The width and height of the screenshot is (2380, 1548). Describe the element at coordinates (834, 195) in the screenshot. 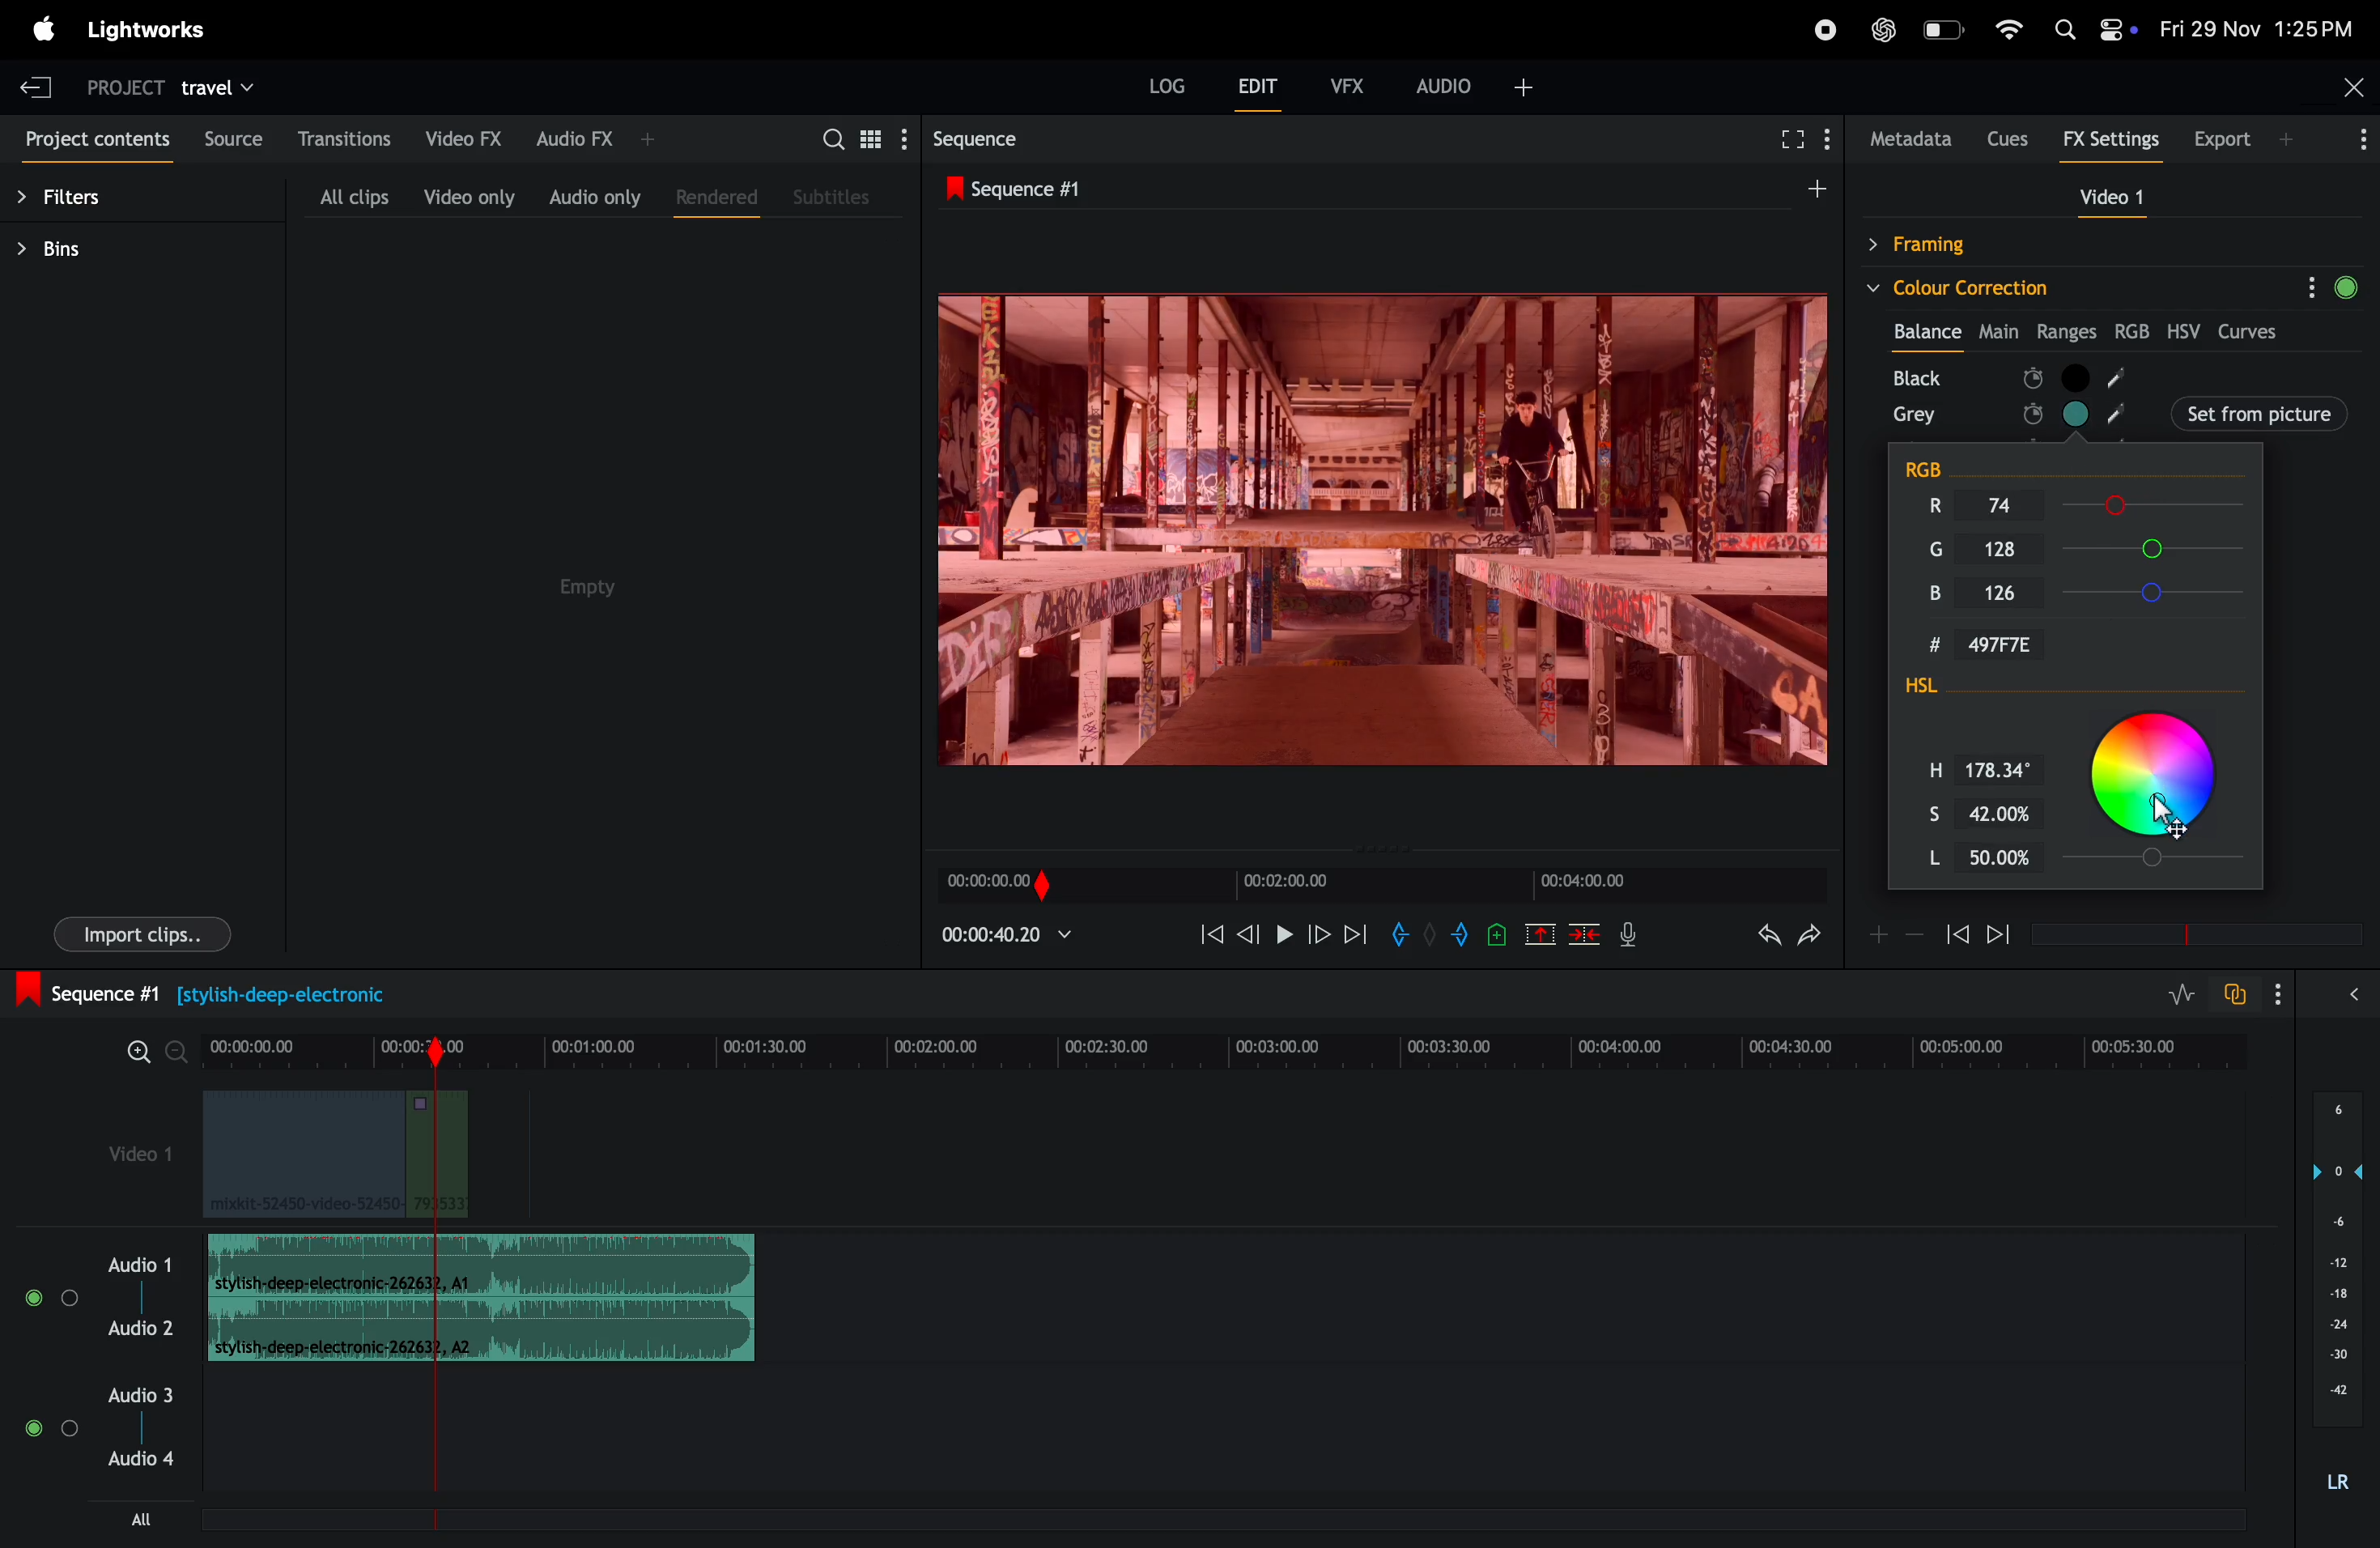

I see `subtitles` at that location.